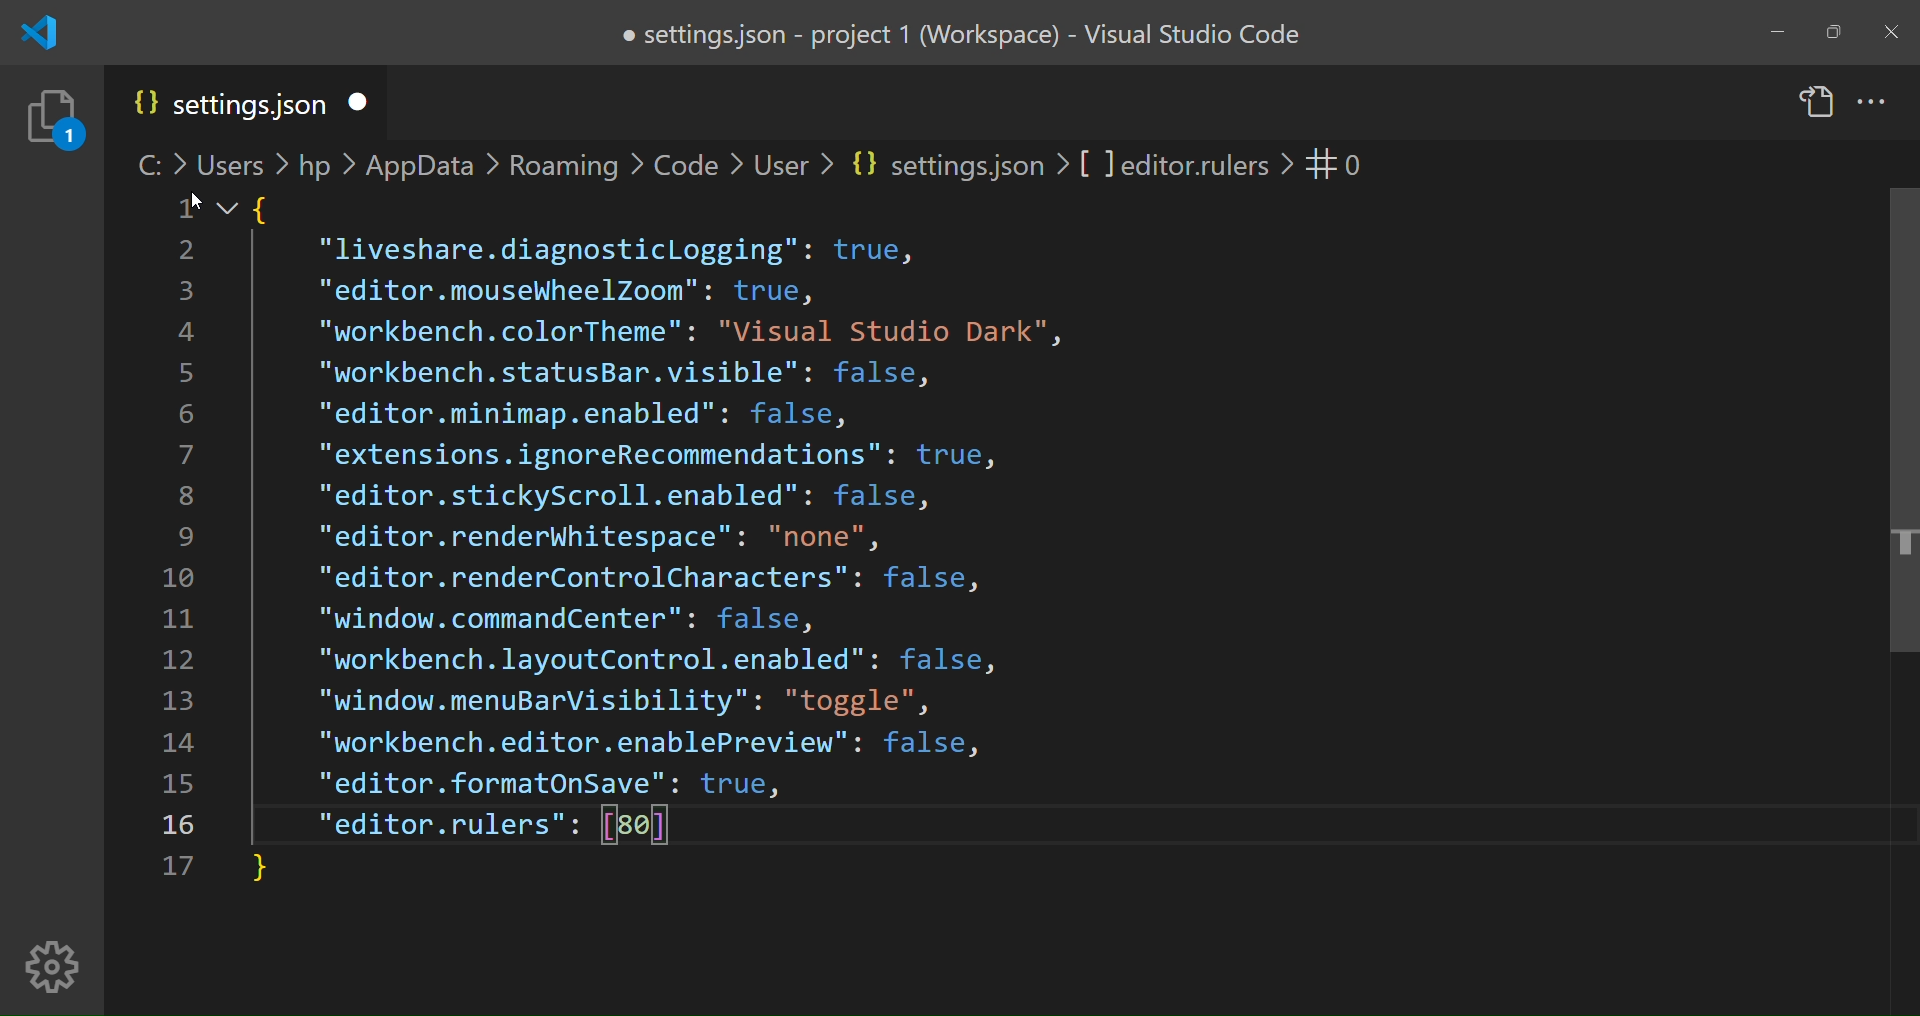 Image resolution: width=1920 pixels, height=1016 pixels. What do you see at coordinates (184, 553) in the screenshot?
I see `line number` at bounding box center [184, 553].